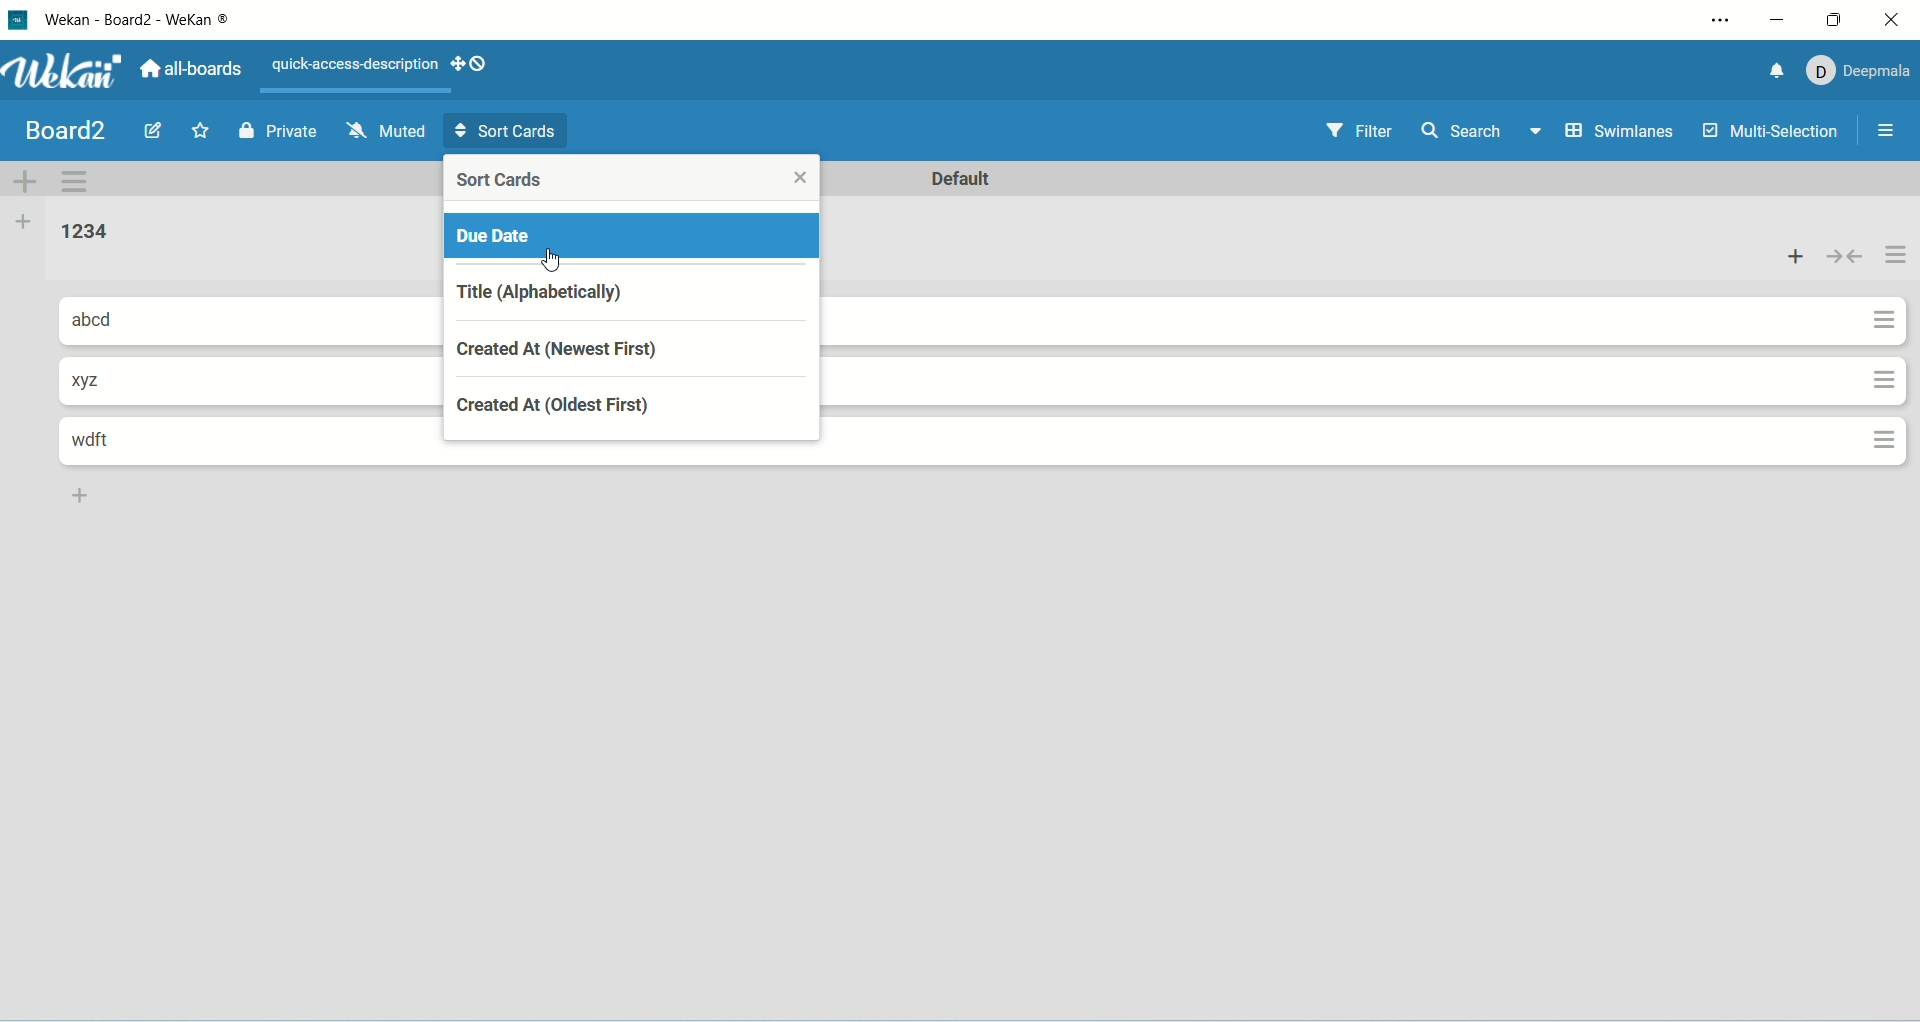 Image resolution: width=1920 pixels, height=1022 pixels. I want to click on created at, so click(637, 350).